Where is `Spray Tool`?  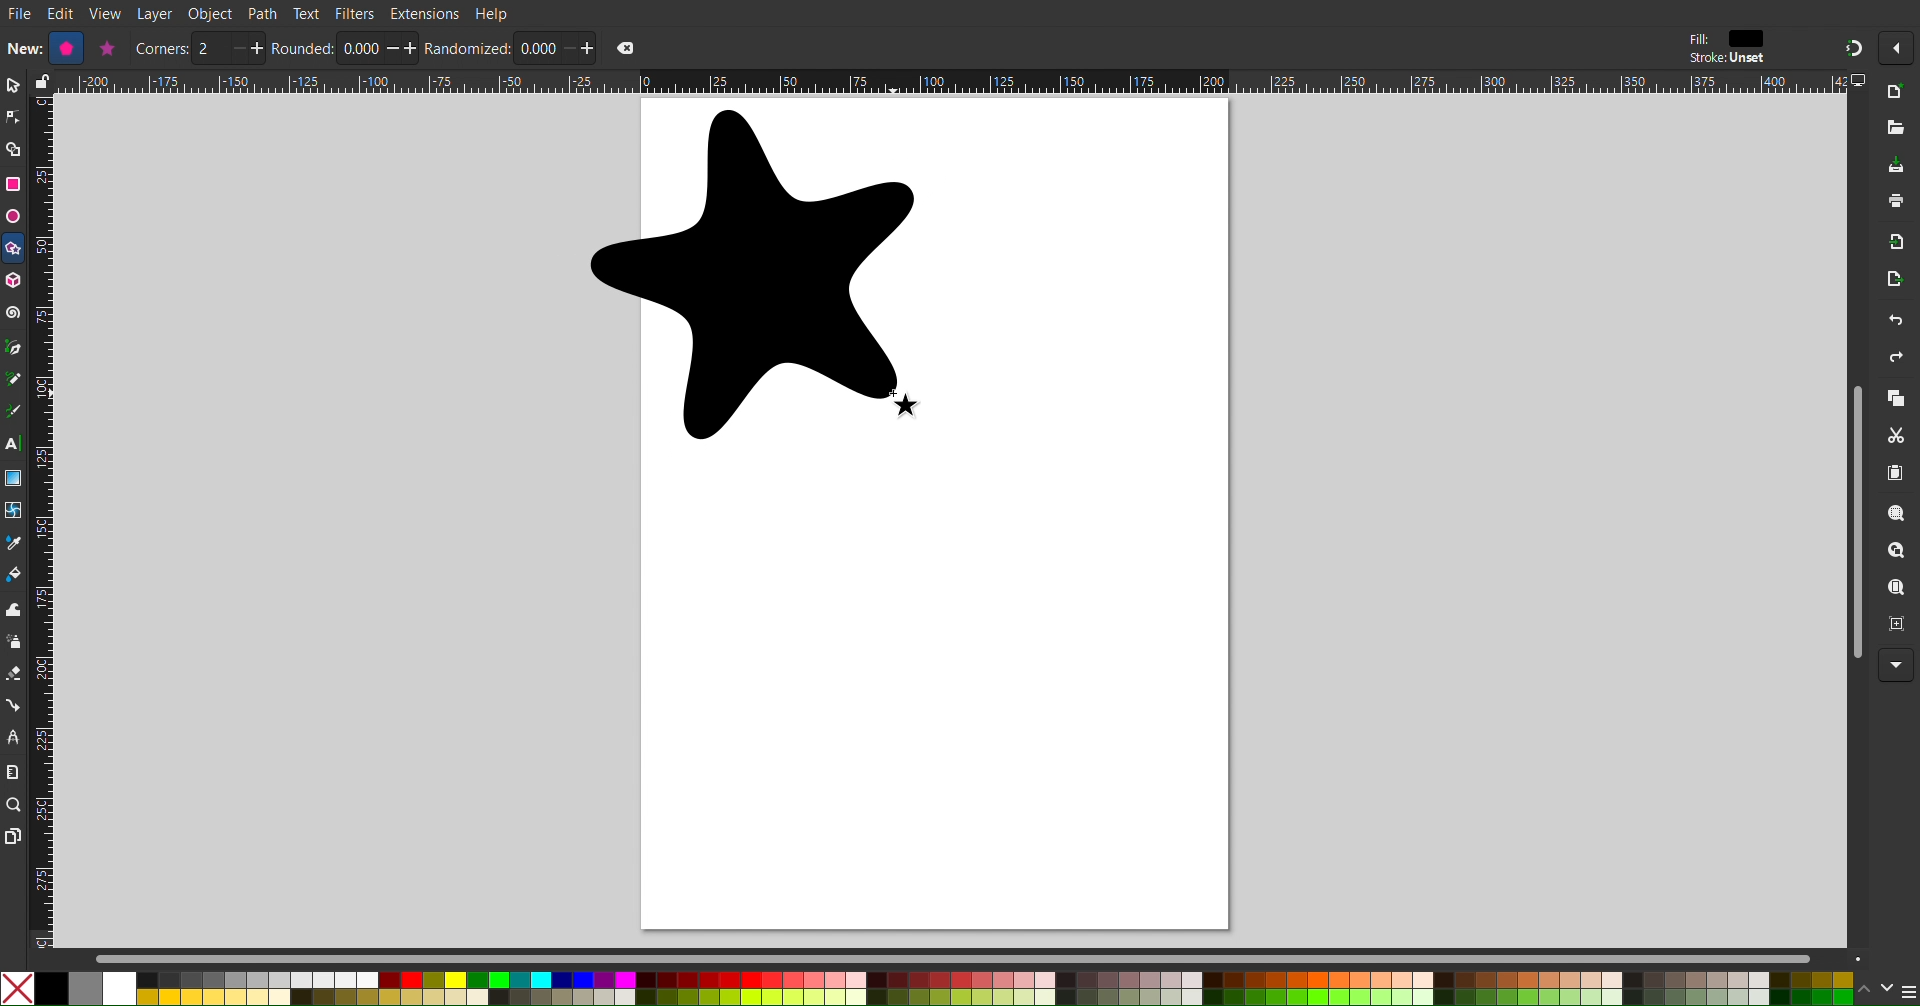
Spray Tool is located at coordinates (13, 642).